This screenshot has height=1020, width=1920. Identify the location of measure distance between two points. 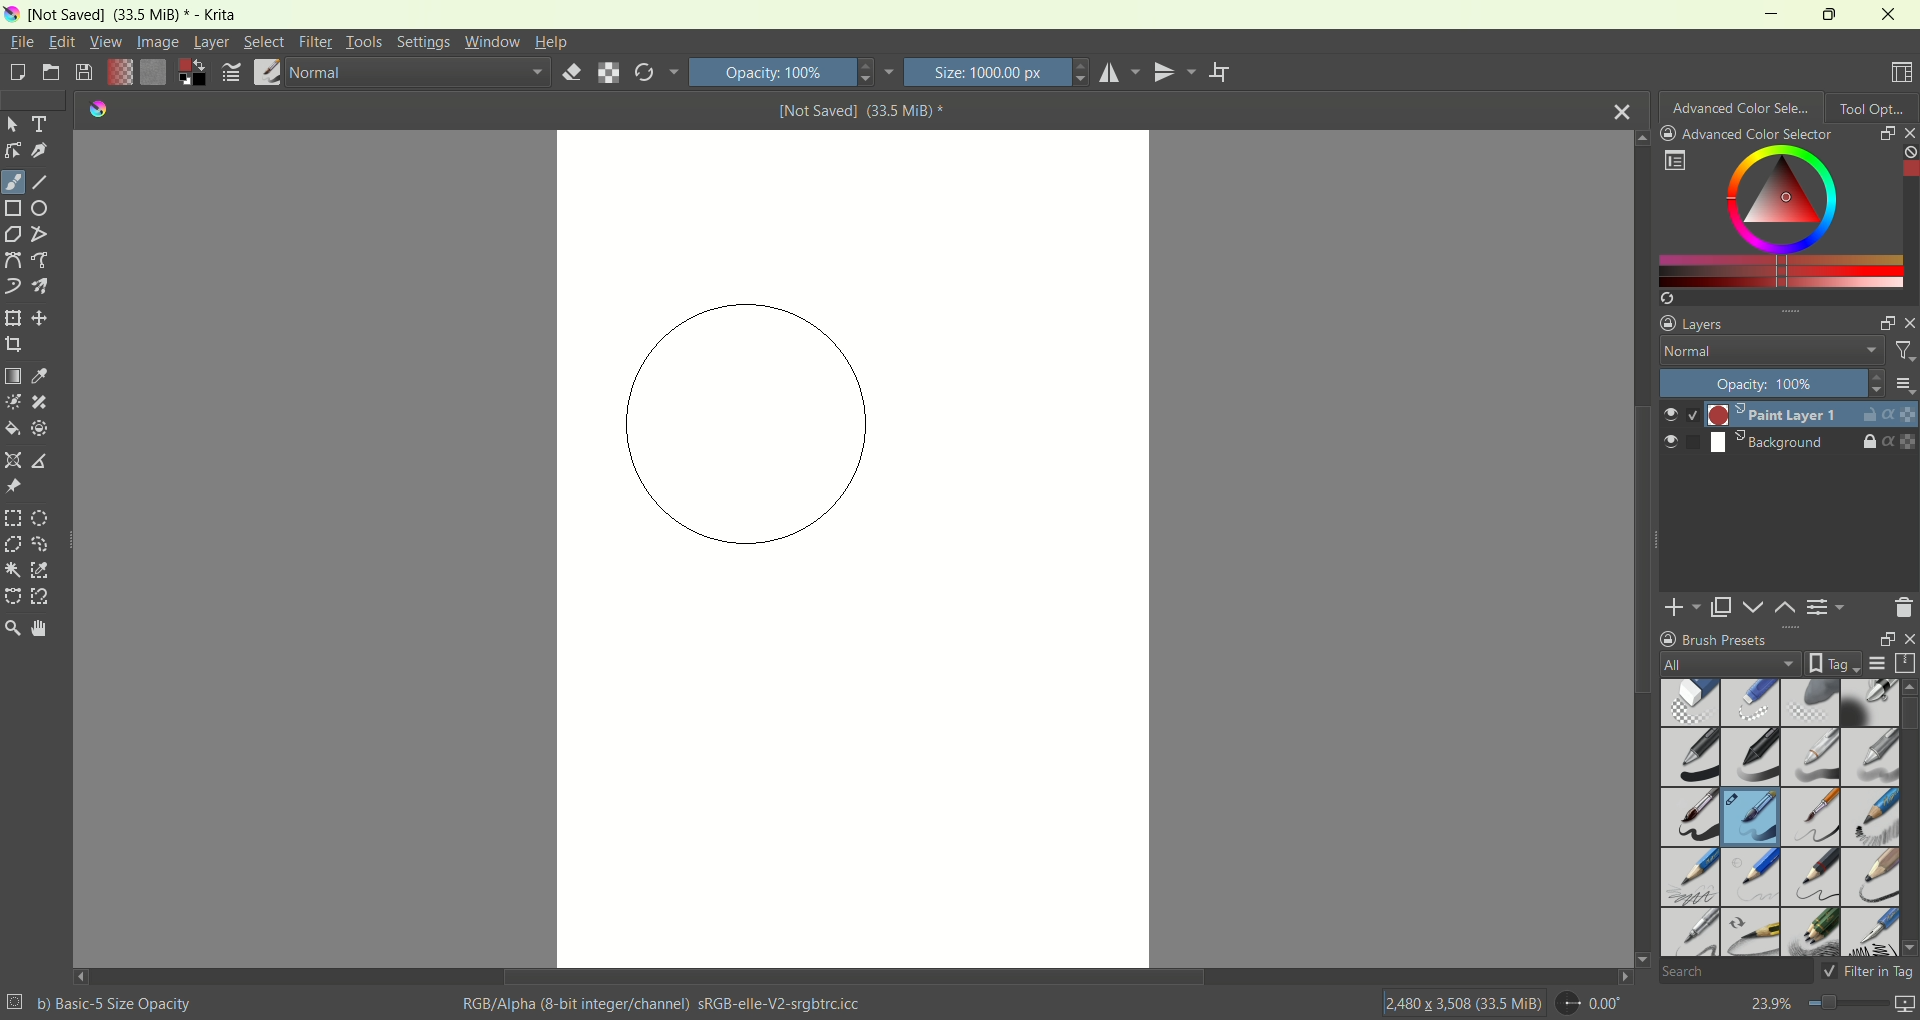
(43, 461).